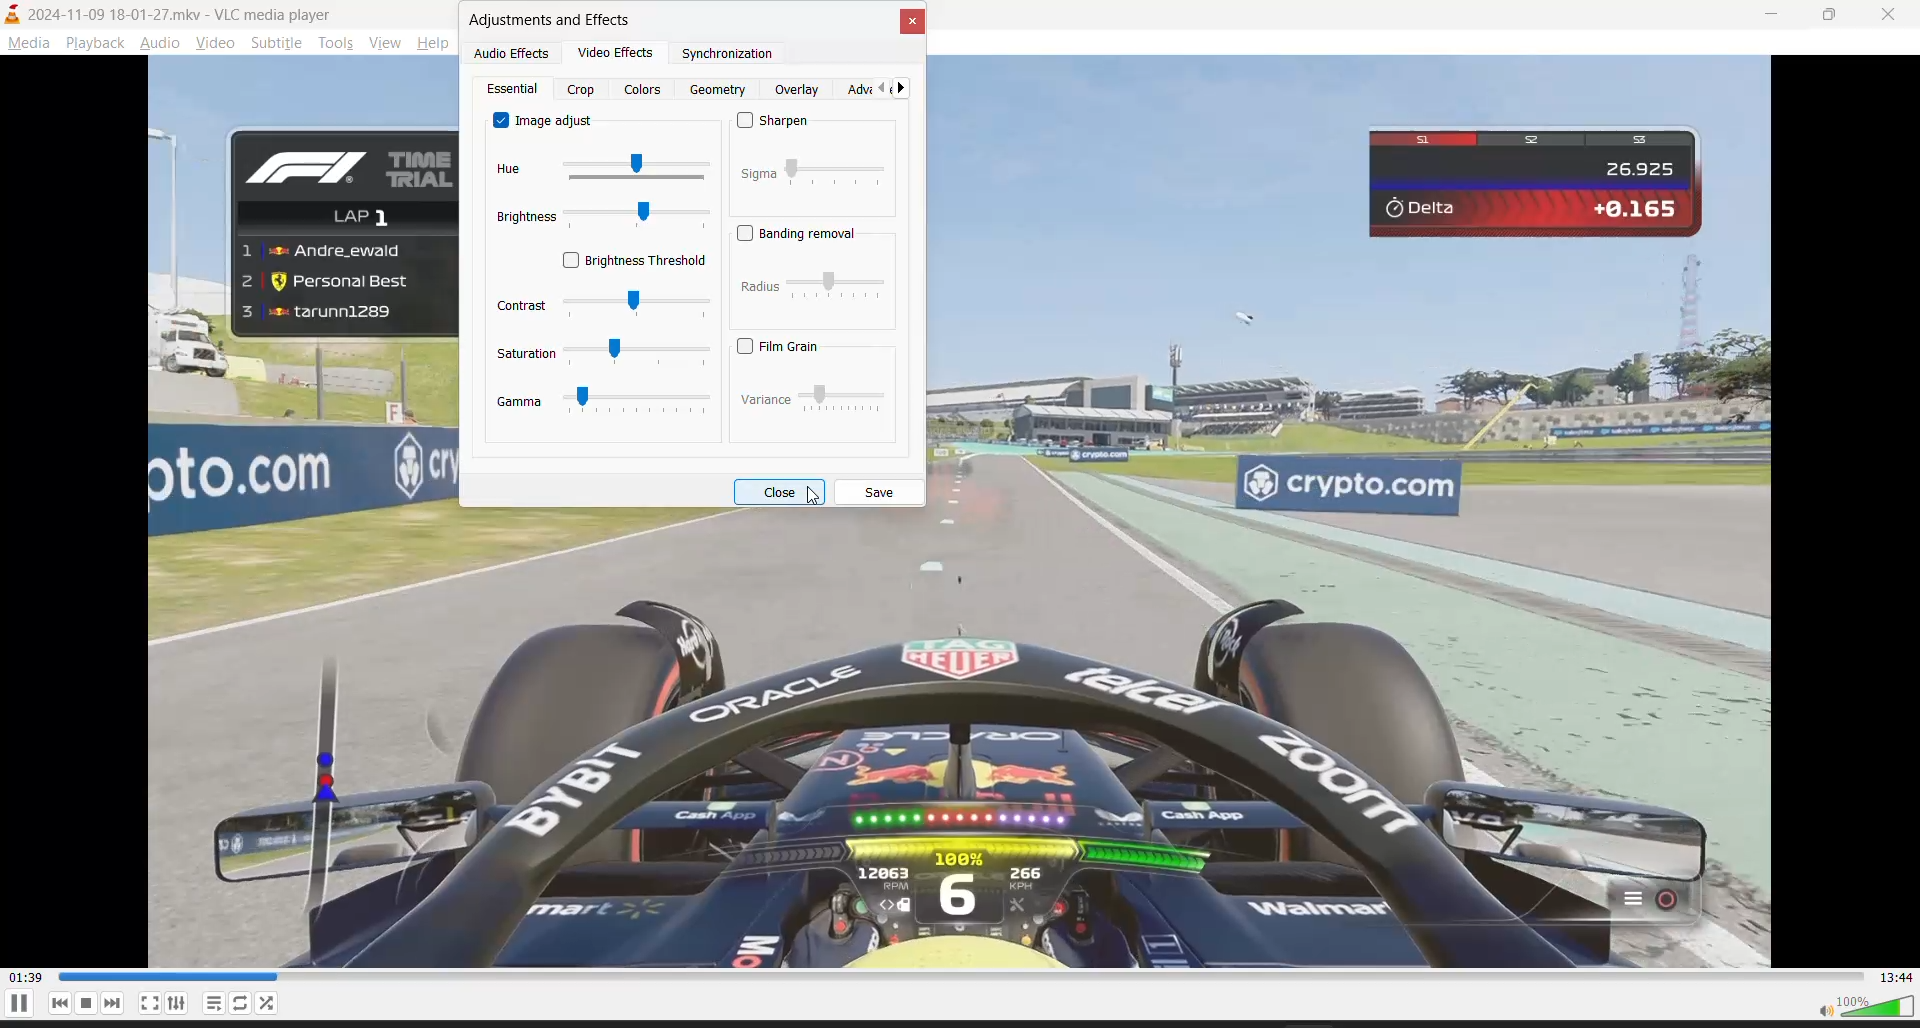  I want to click on help, so click(437, 42).